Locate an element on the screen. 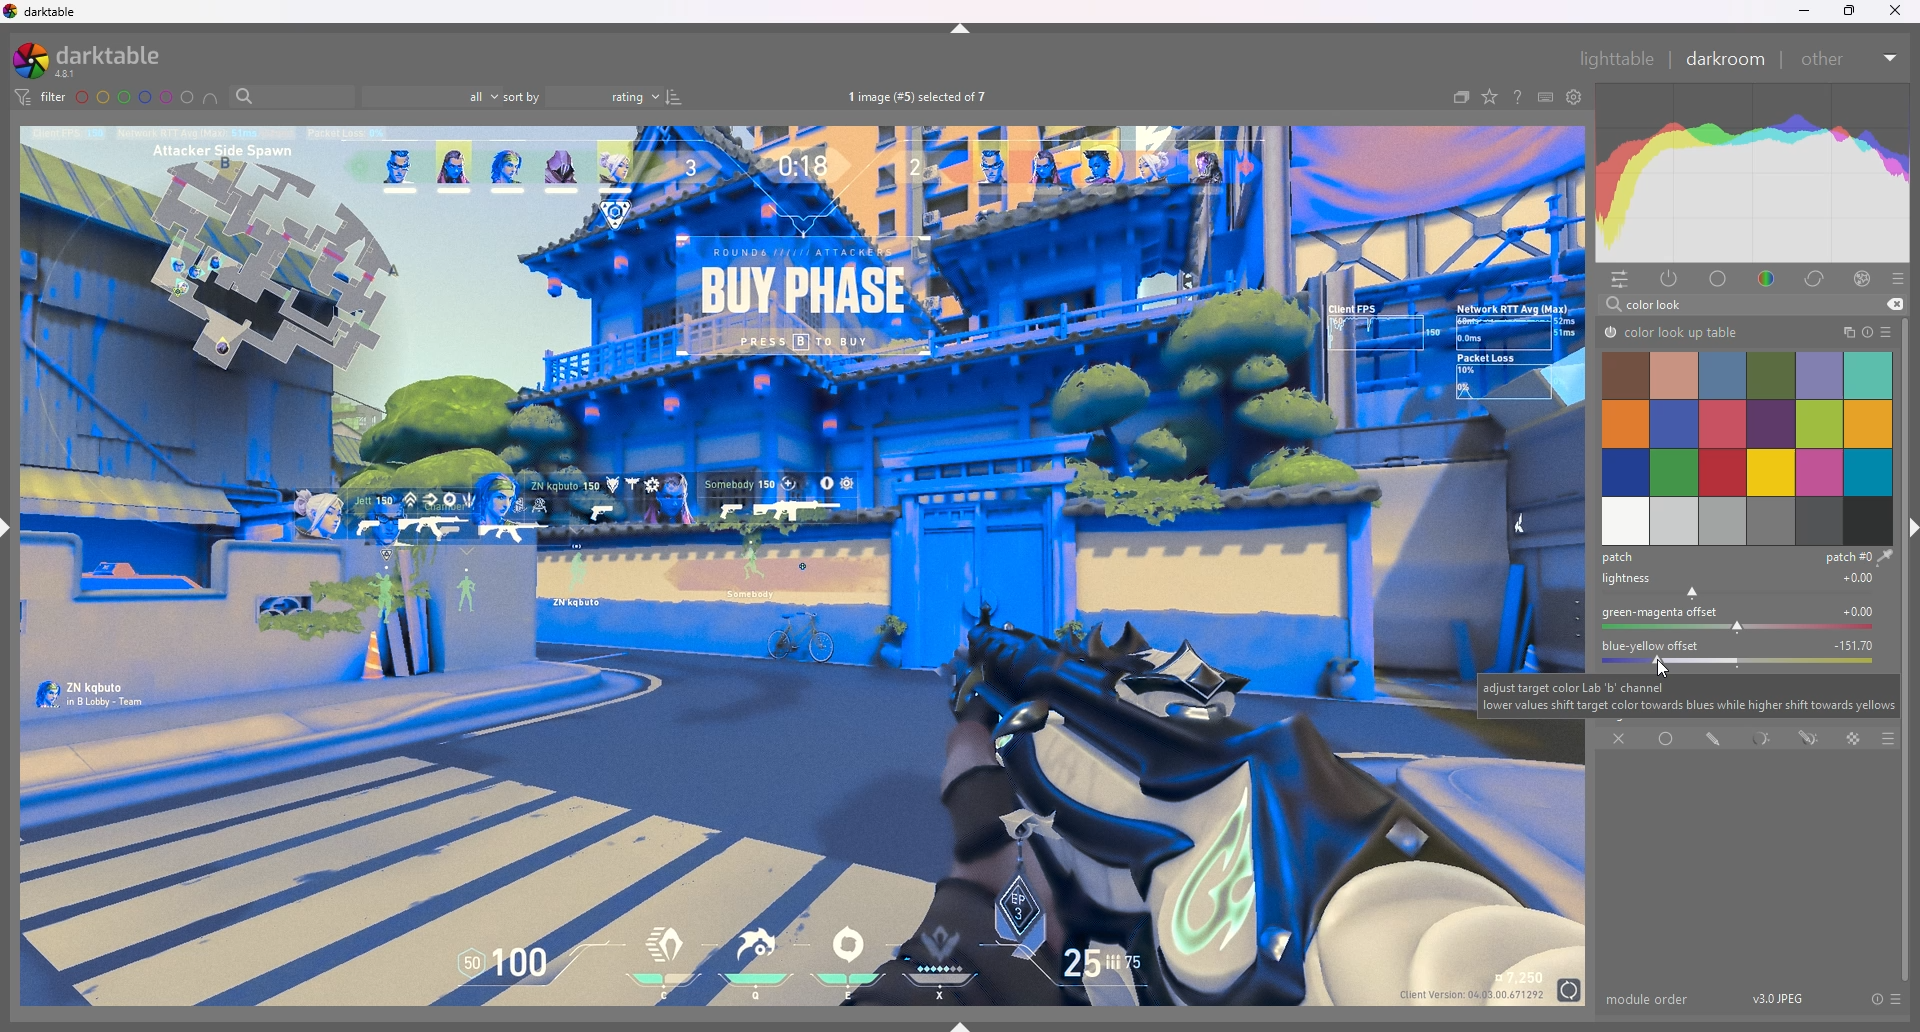 This screenshot has width=1920, height=1032. include colors is located at coordinates (210, 99).